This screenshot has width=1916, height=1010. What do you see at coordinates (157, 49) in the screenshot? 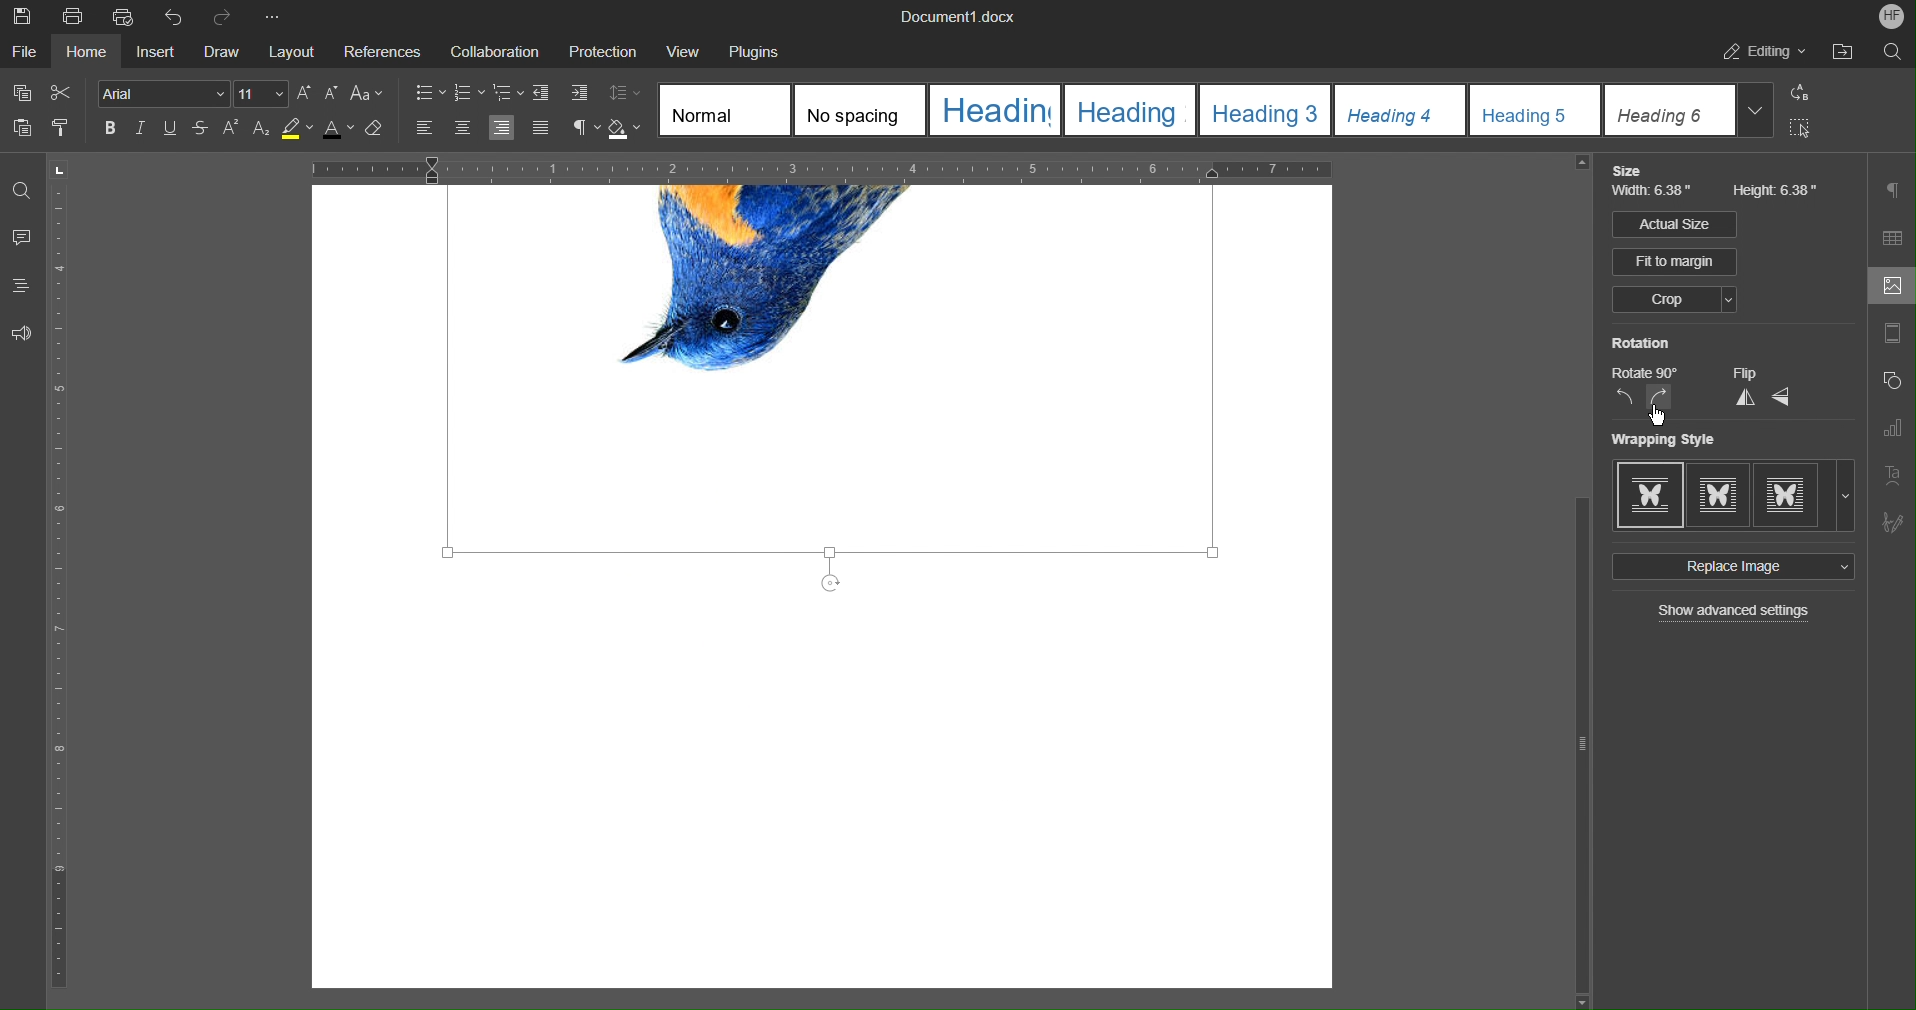
I see `Insert` at bounding box center [157, 49].